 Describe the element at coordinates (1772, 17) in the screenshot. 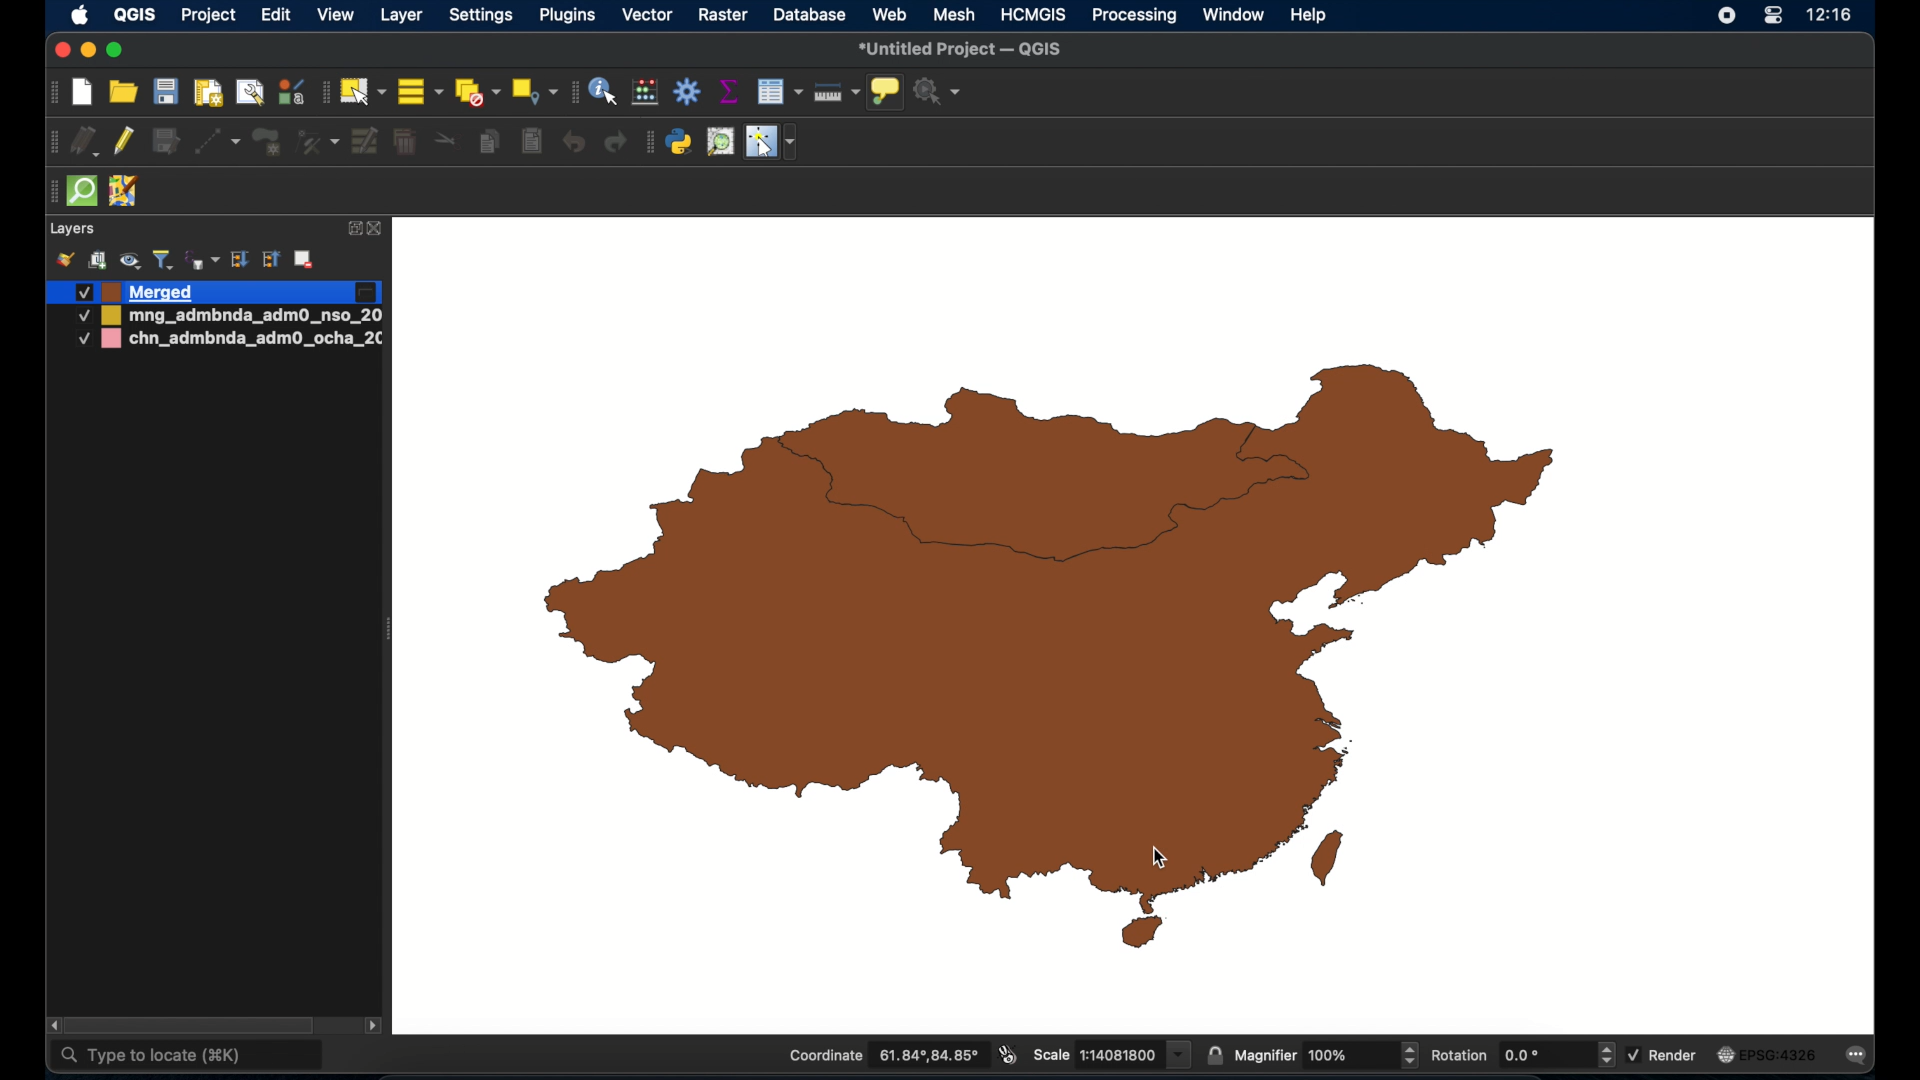

I see `control center` at that location.